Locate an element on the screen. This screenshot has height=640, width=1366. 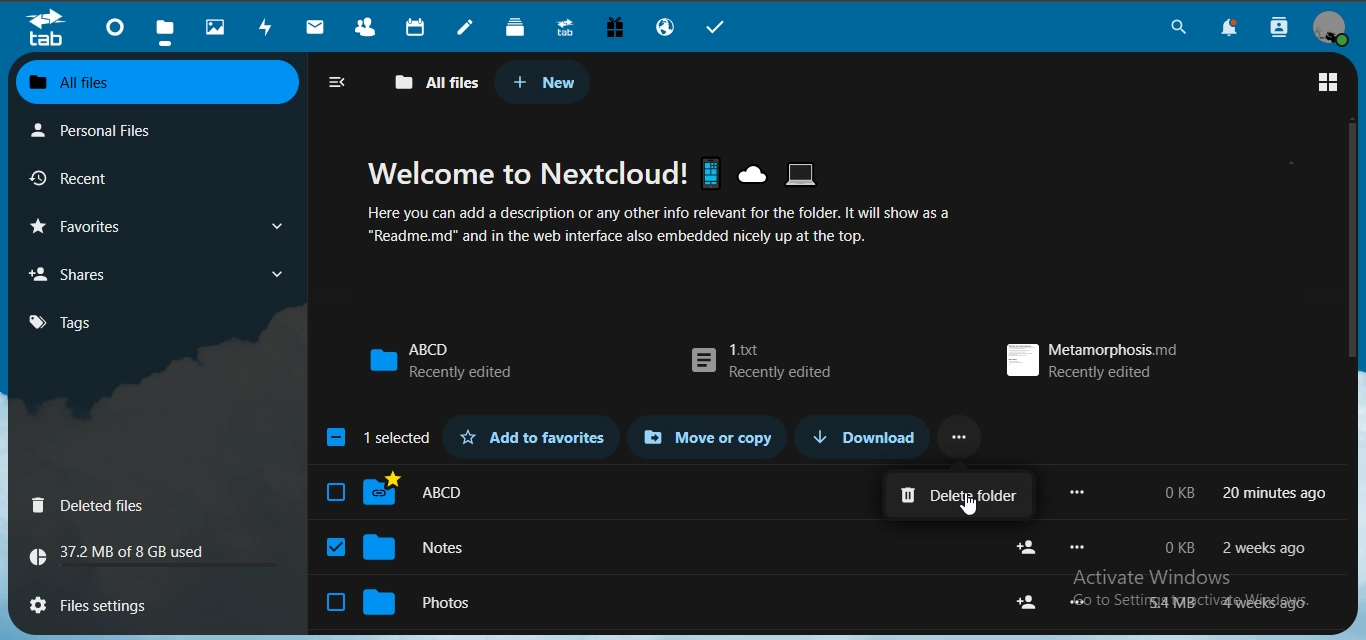
calendar is located at coordinates (417, 26).